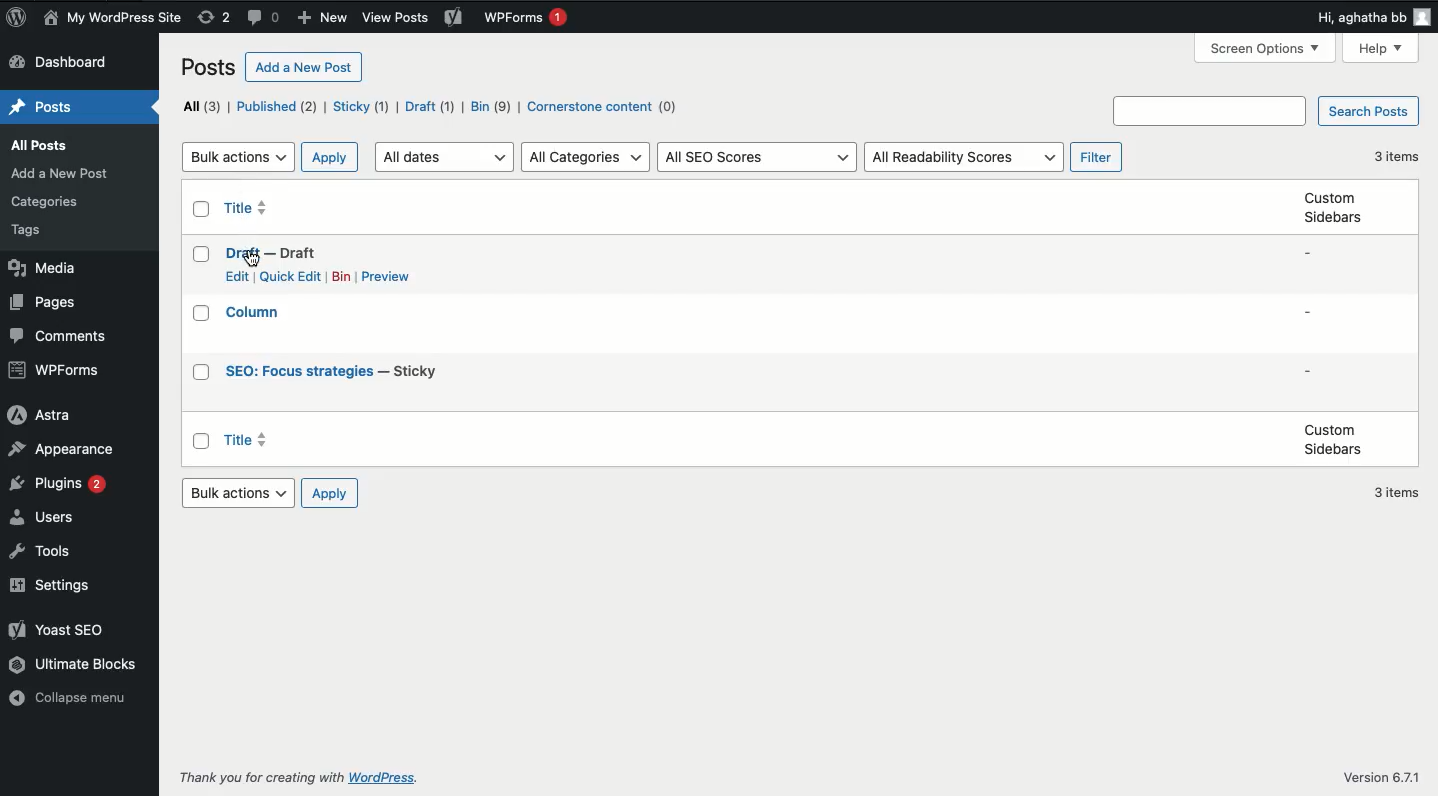 The height and width of the screenshot is (796, 1438). What do you see at coordinates (203, 106) in the screenshot?
I see `All` at bounding box center [203, 106].